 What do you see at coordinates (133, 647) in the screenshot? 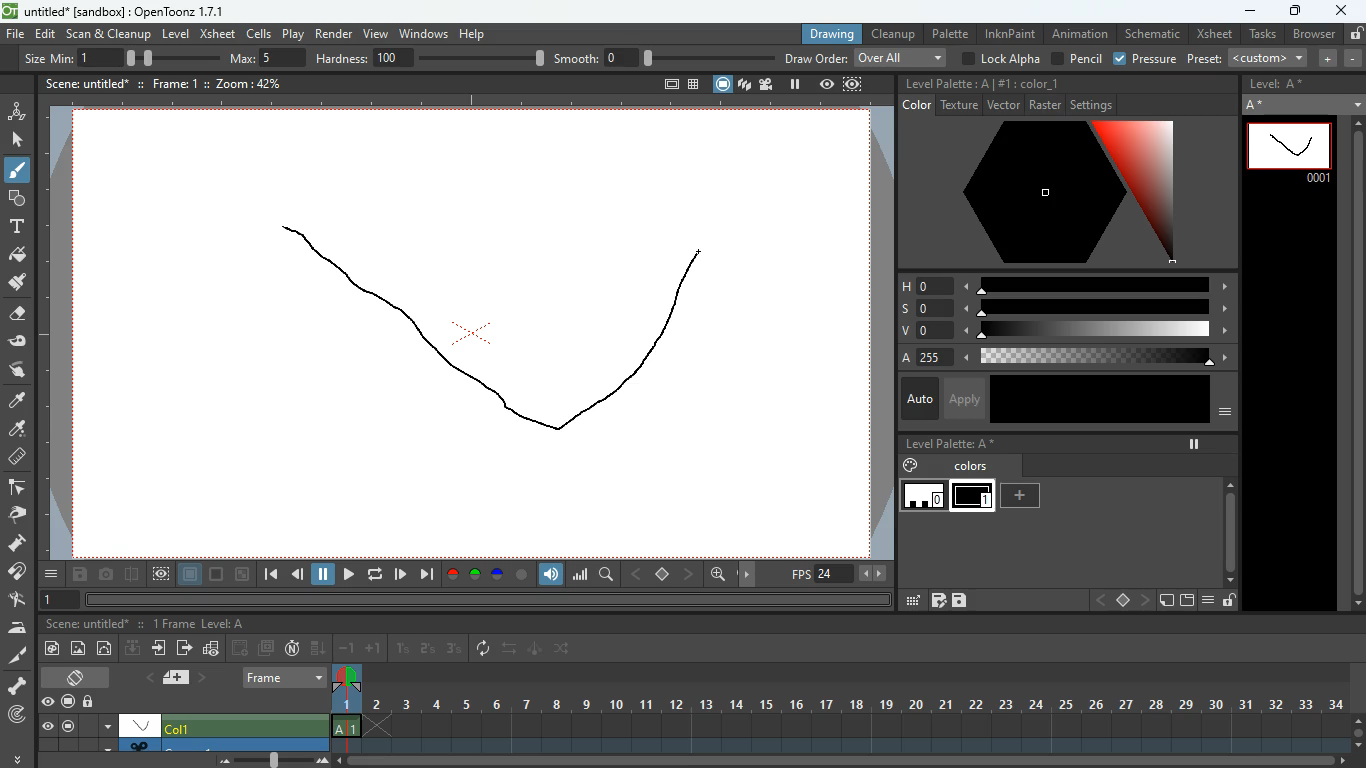
I see `down` at bounding box center [133, 647].